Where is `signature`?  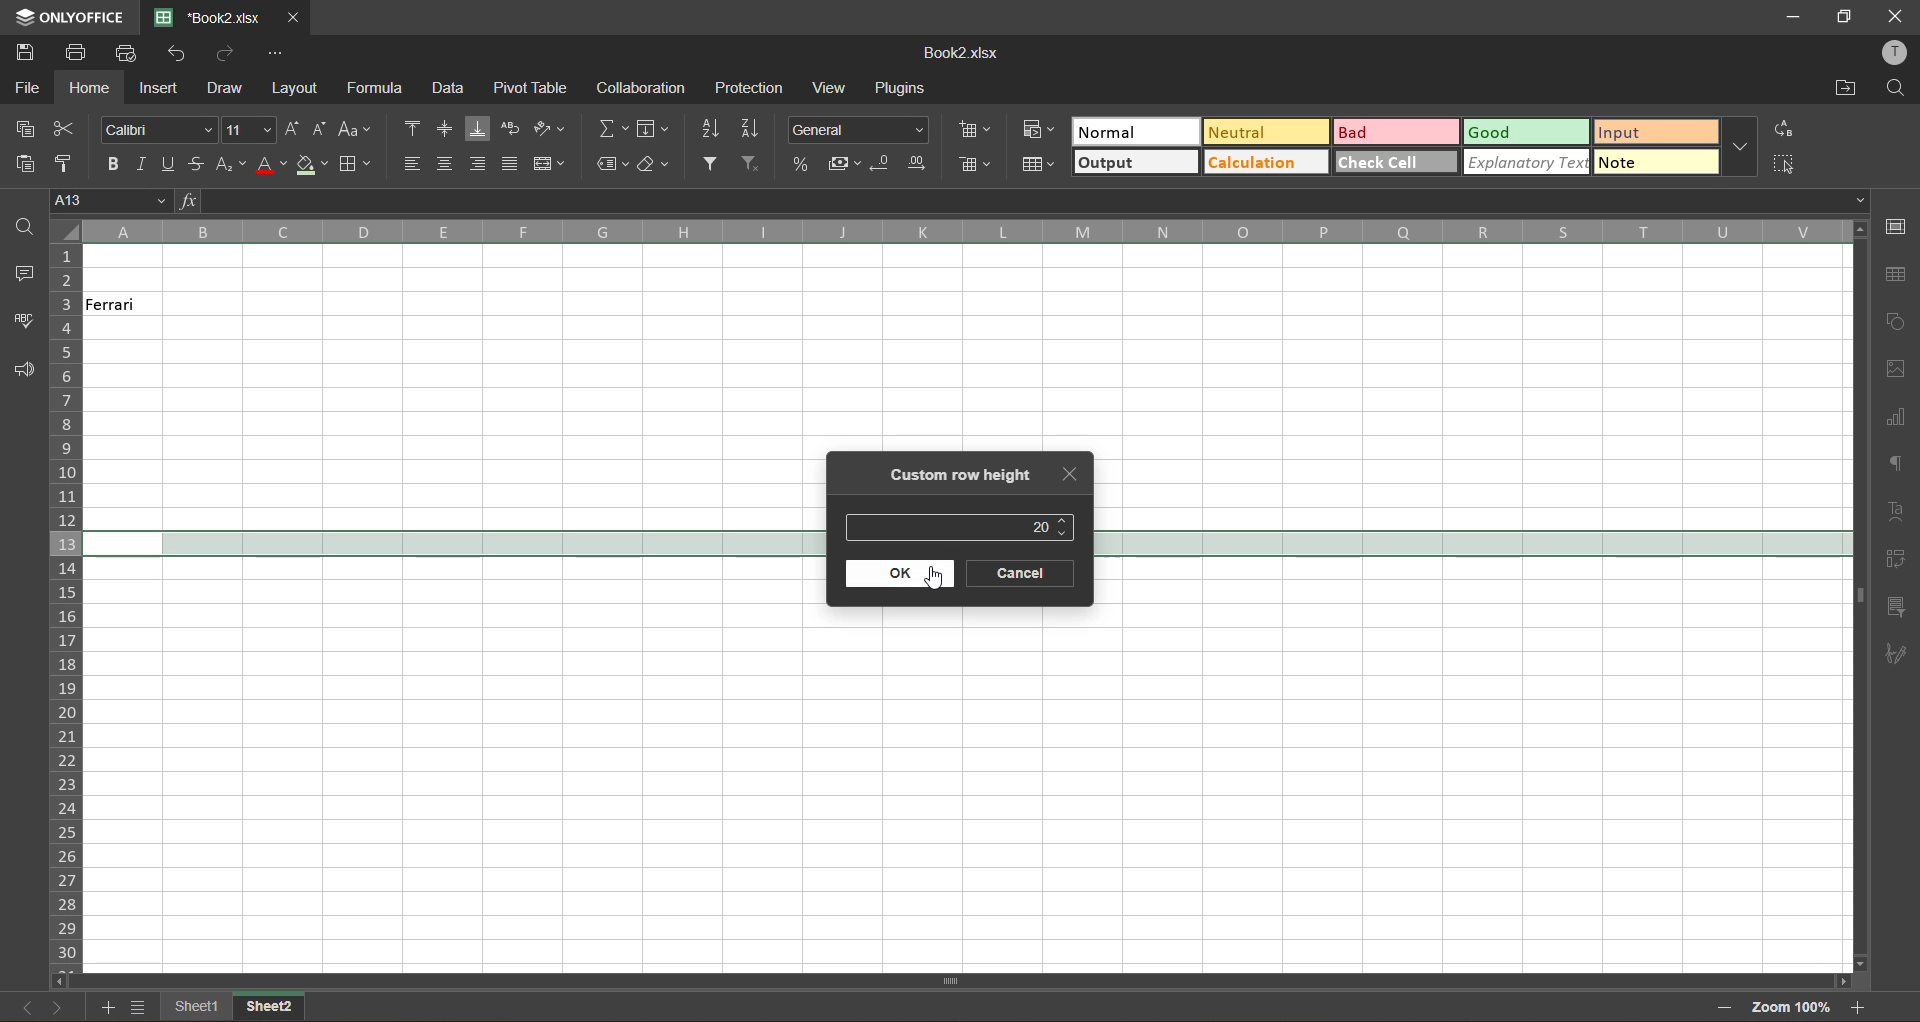 signature is located at coordinates (1898, 653).